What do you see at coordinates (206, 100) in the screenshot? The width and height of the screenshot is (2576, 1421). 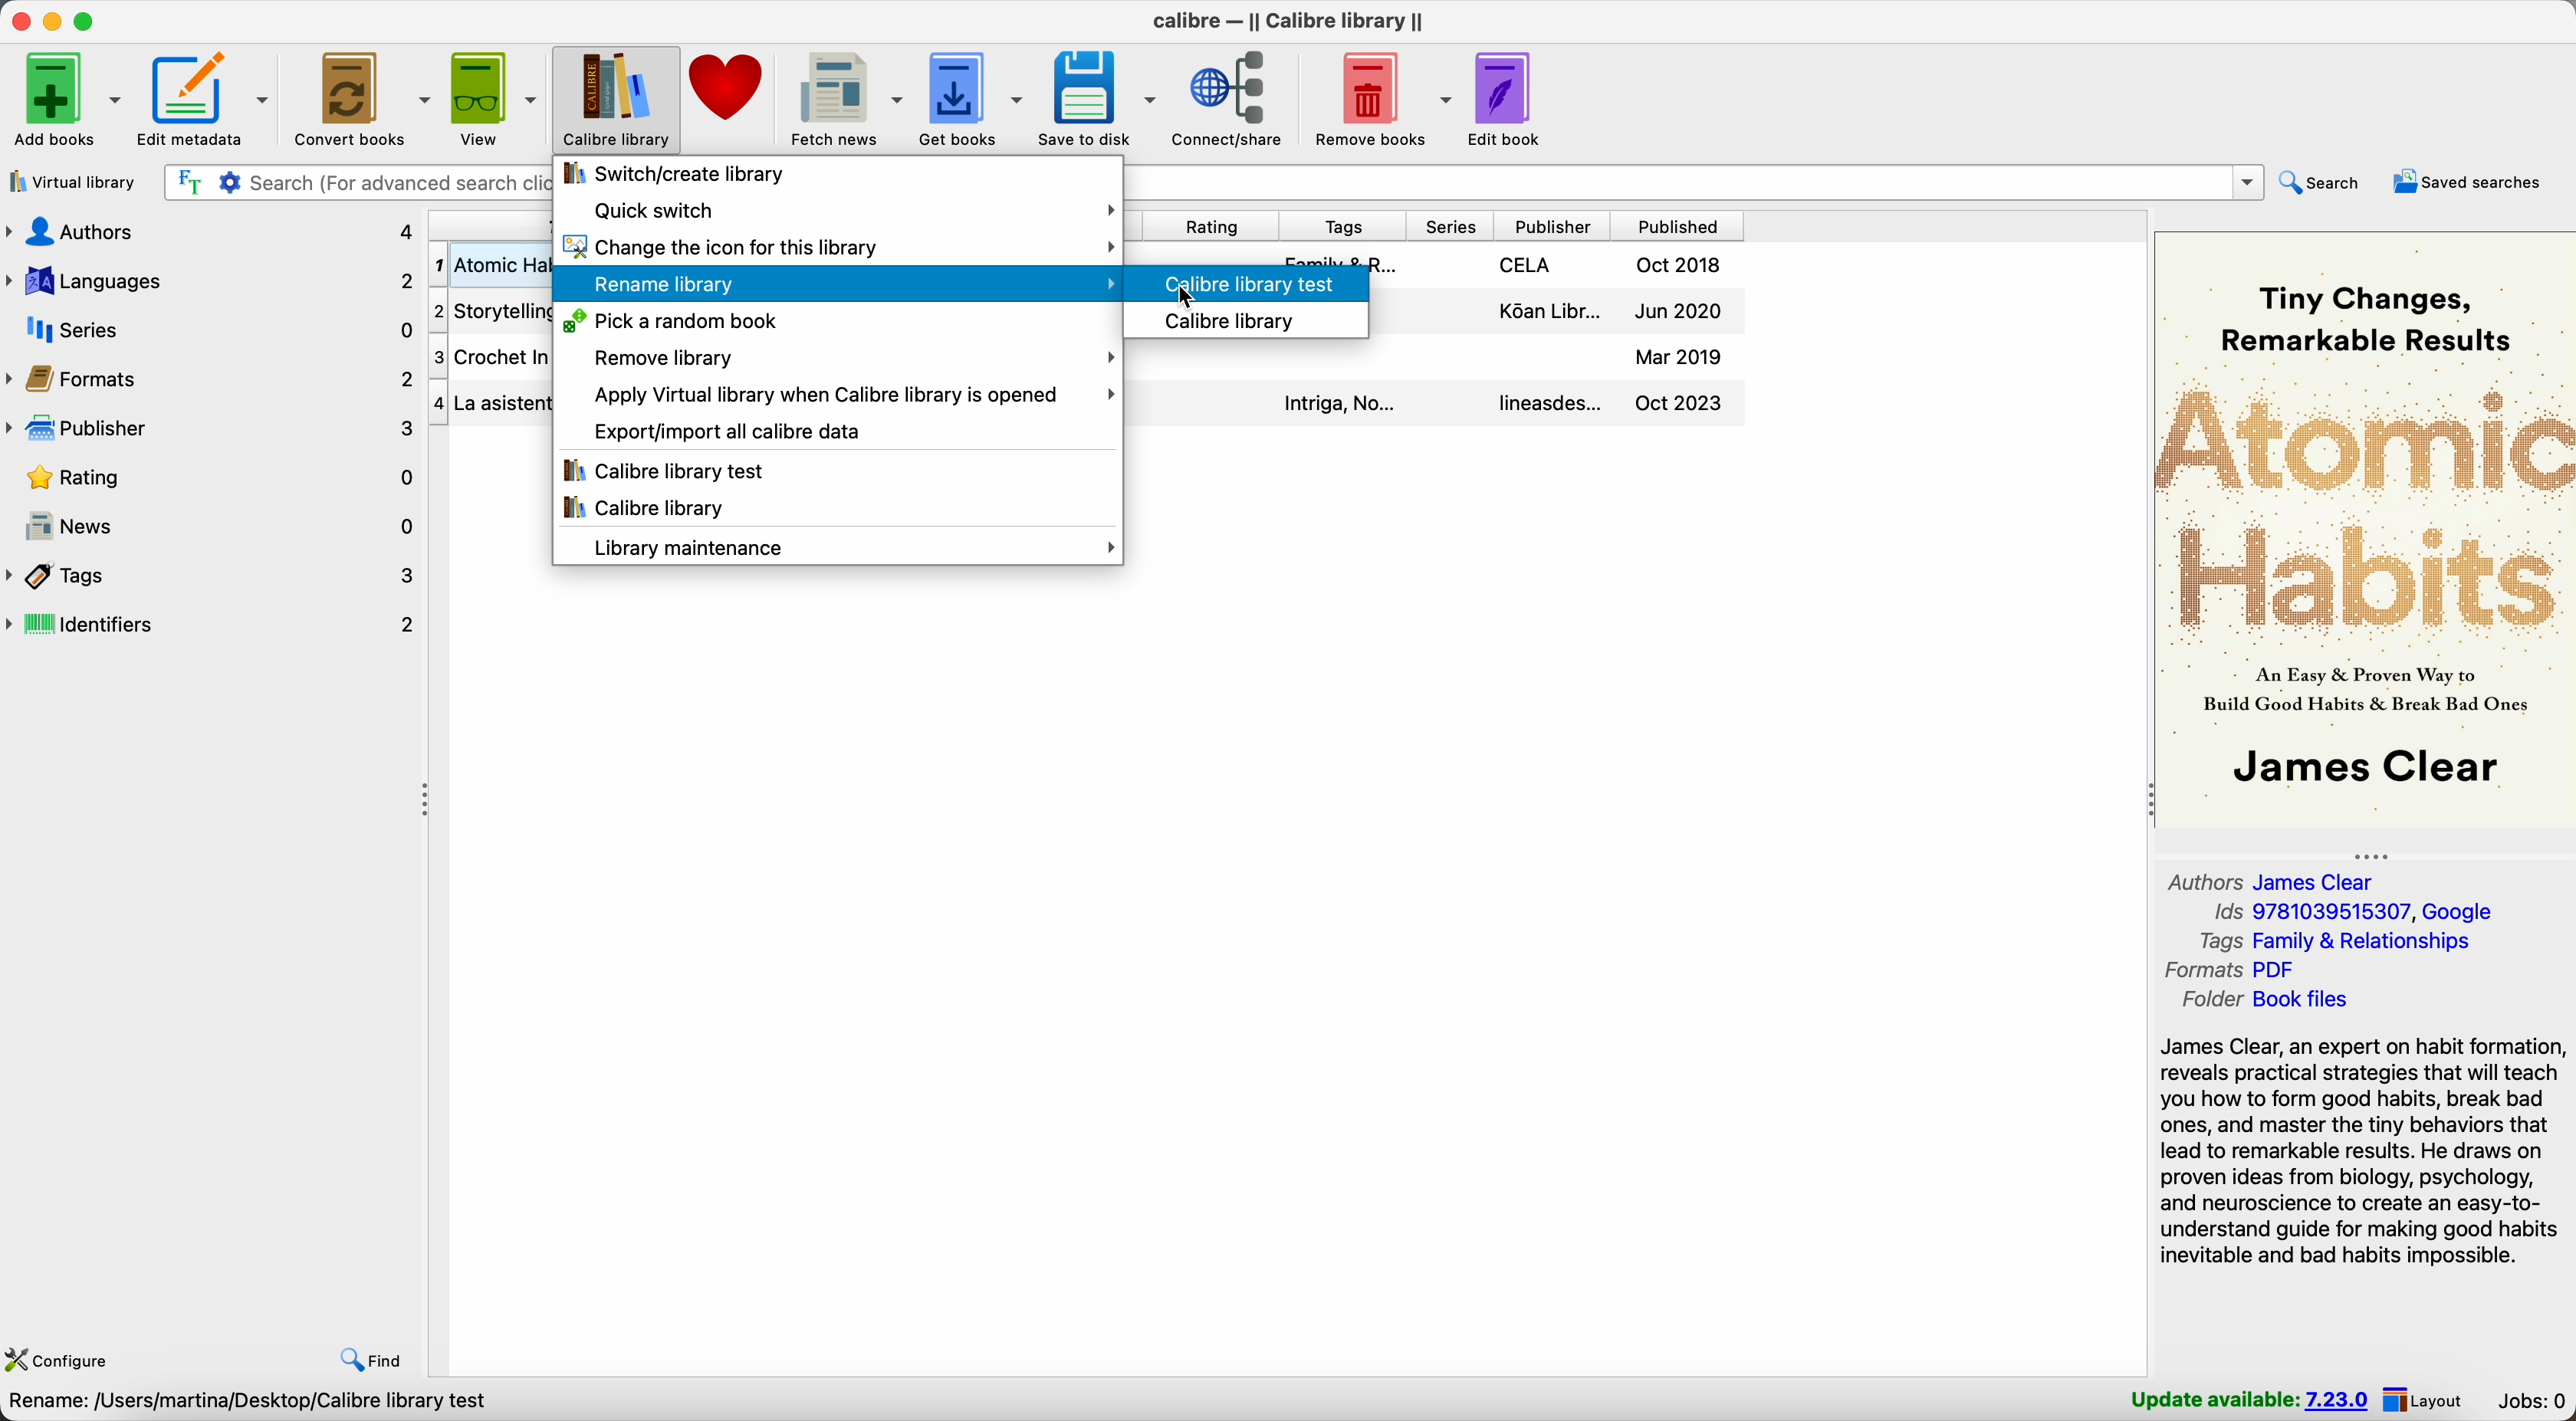 I see `edit metadata` at bounding box center [206, 100].